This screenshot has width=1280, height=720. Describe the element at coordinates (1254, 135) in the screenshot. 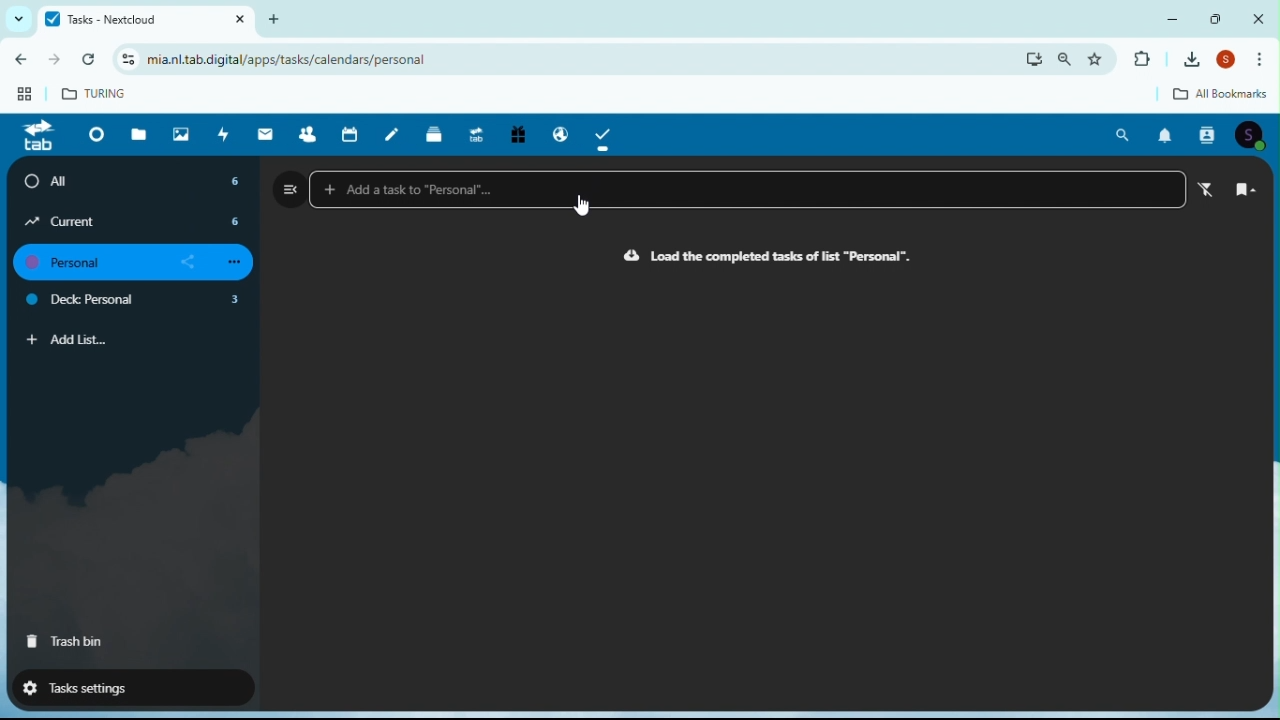

I see `Account icon` at that location.